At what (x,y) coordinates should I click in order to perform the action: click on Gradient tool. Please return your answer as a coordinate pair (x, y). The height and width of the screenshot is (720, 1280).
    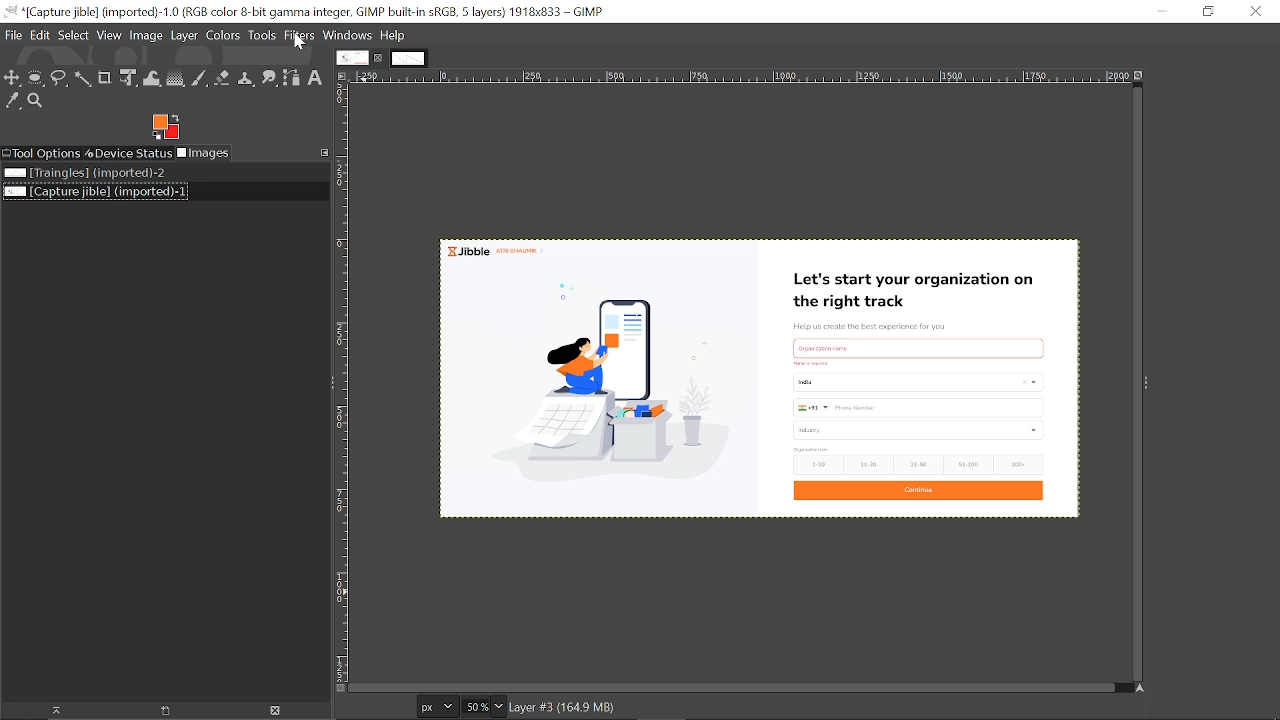
    Looking at the image, I should click on (176, 78).